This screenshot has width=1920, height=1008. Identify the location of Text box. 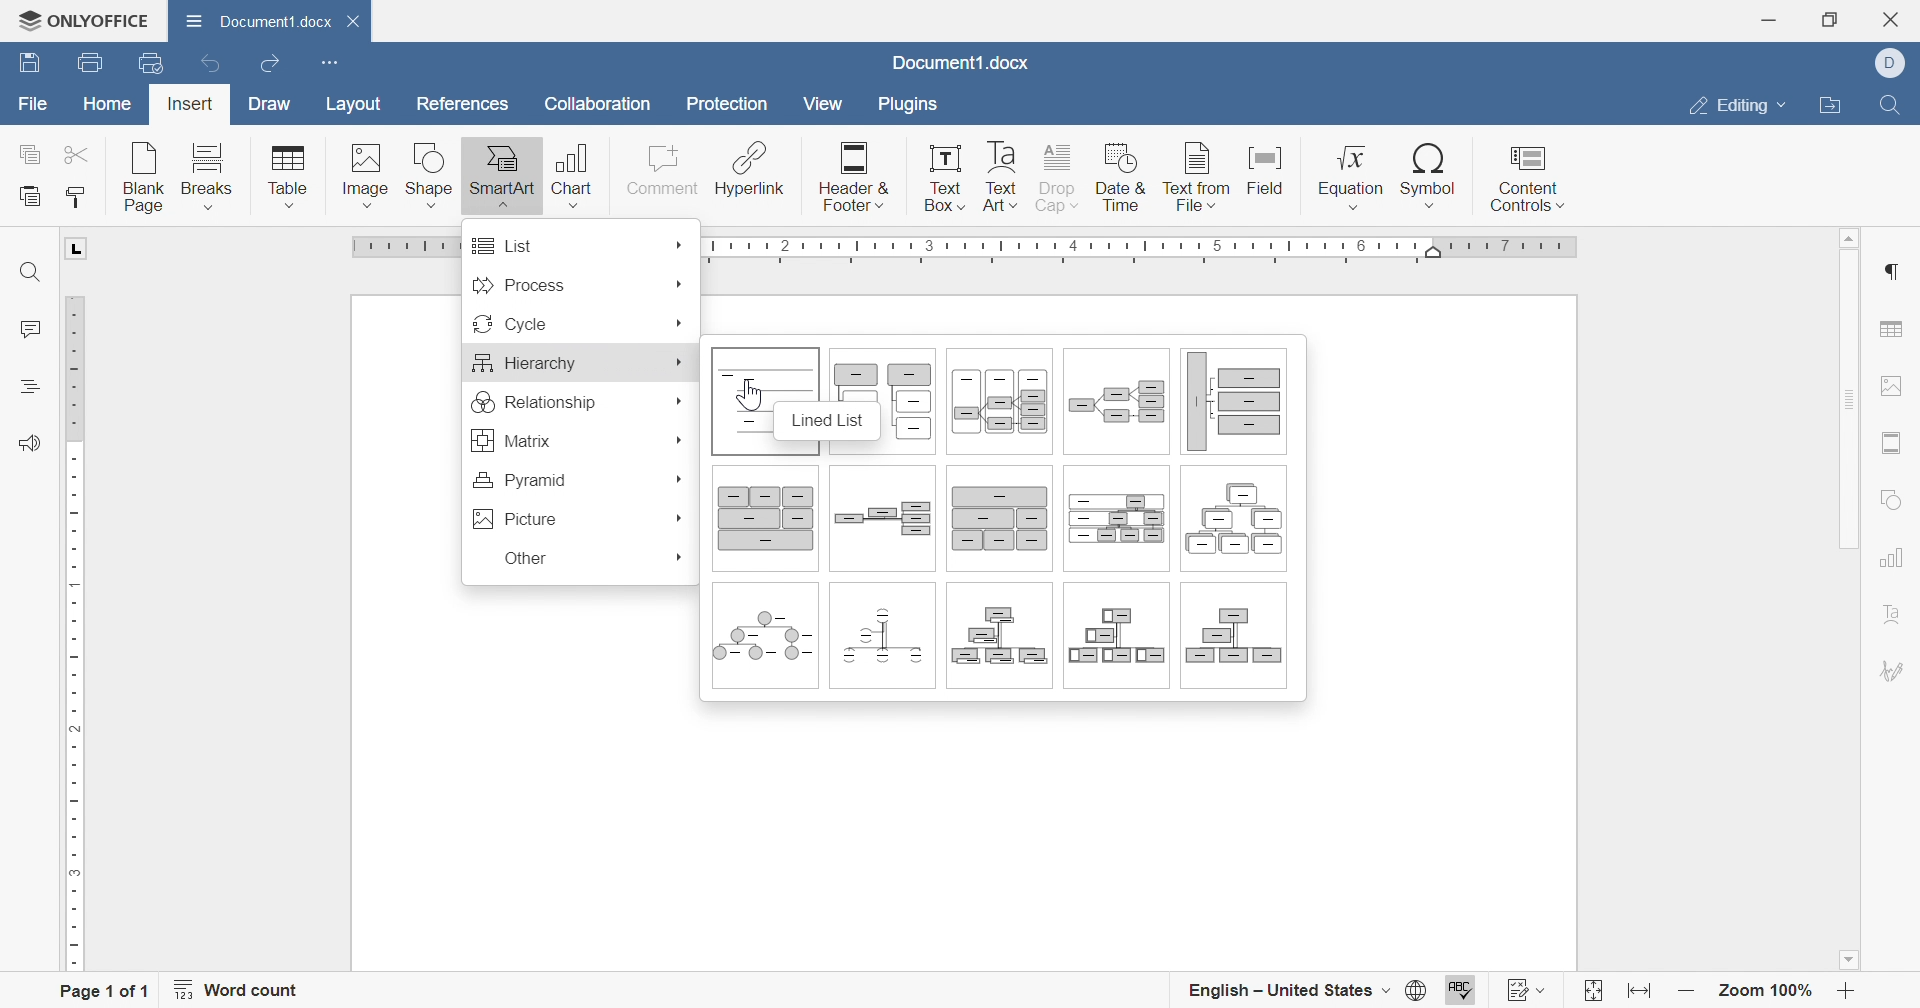
(949, 181).